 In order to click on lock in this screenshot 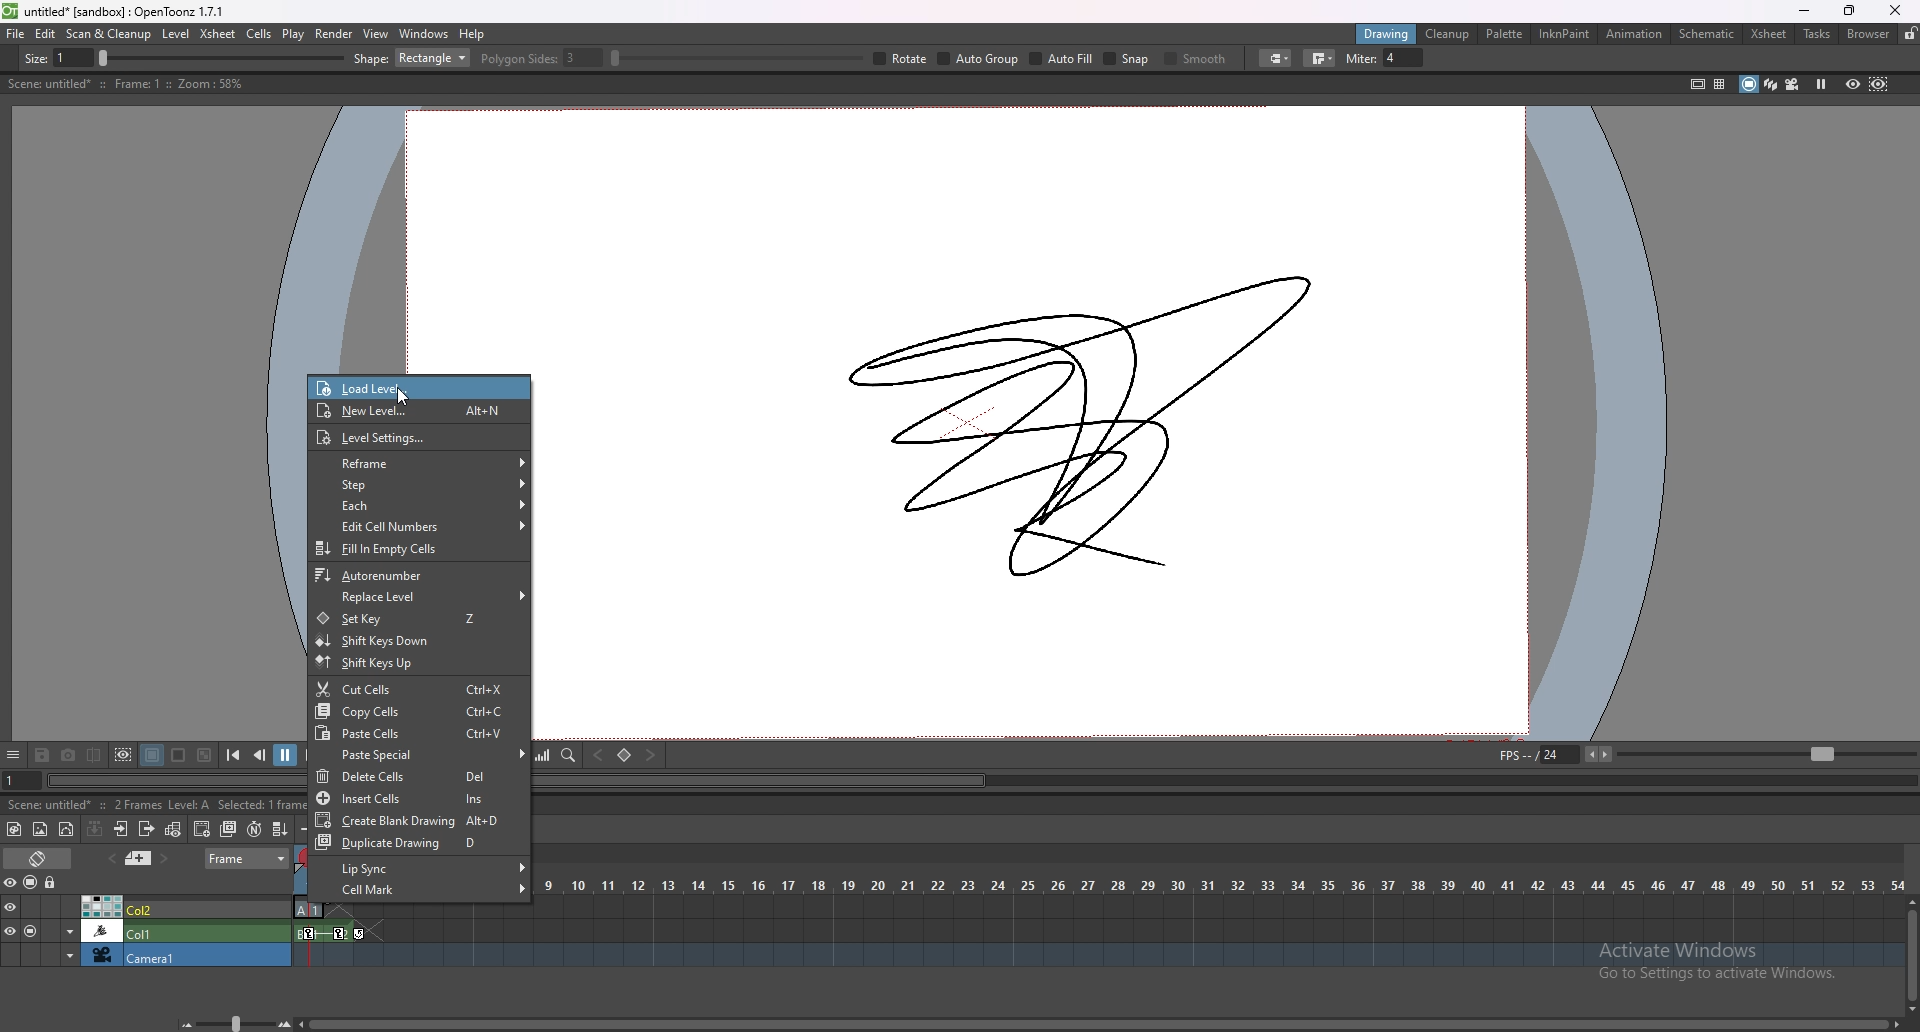, I will do `click(1910, 33)`.